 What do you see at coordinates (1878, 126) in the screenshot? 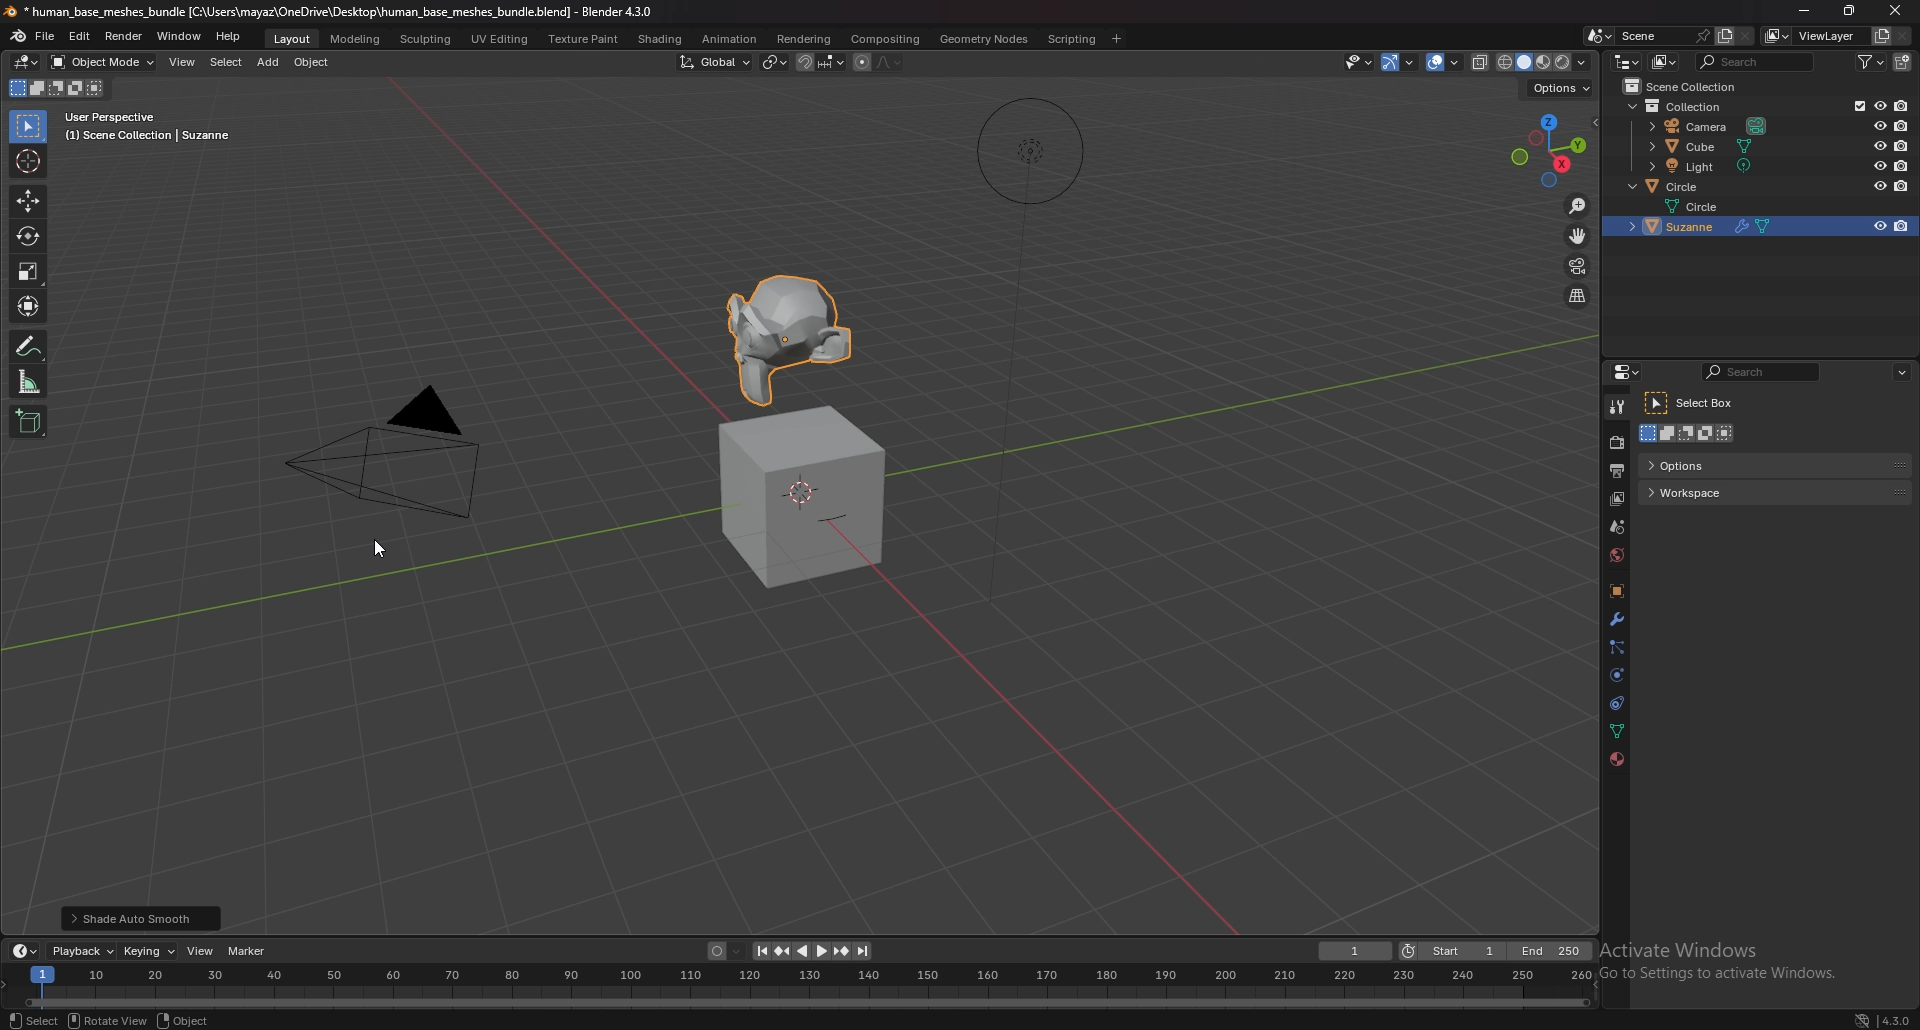
I see `hide in viewport` at bounding box center [1878, 126].